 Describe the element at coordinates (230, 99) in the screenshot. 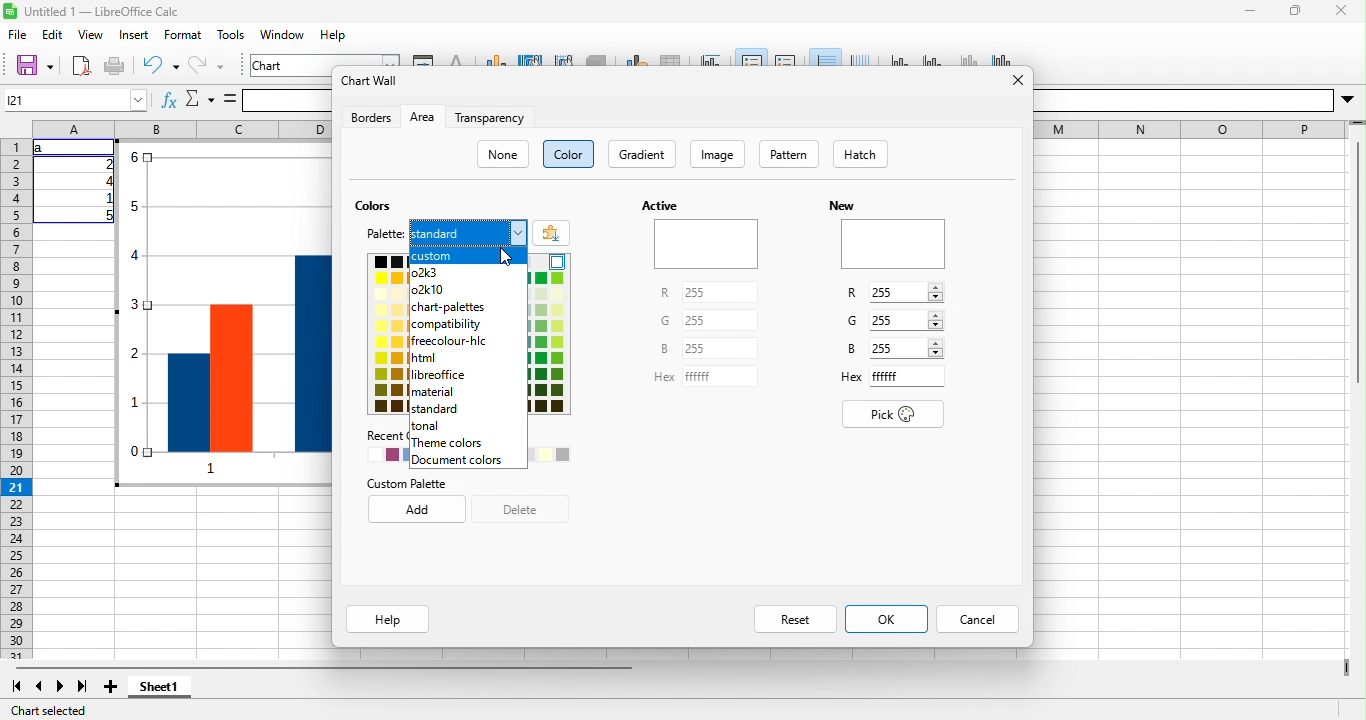

I see `is equal to symbol` at that location.